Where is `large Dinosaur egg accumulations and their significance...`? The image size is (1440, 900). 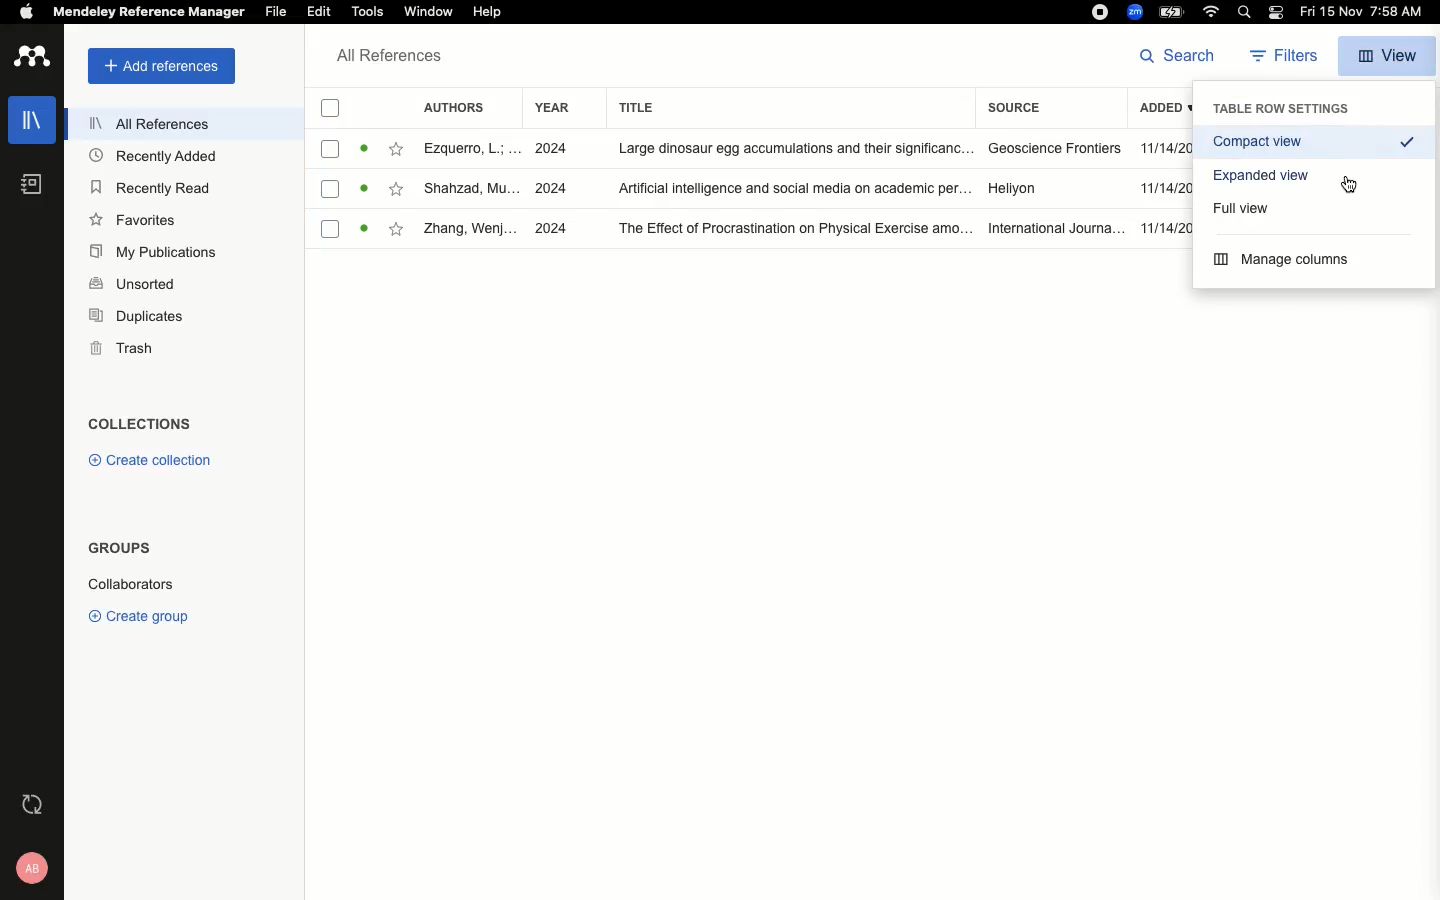
large Dinosaur egg accumulations and their significance... is located at coordinates (786, 149).